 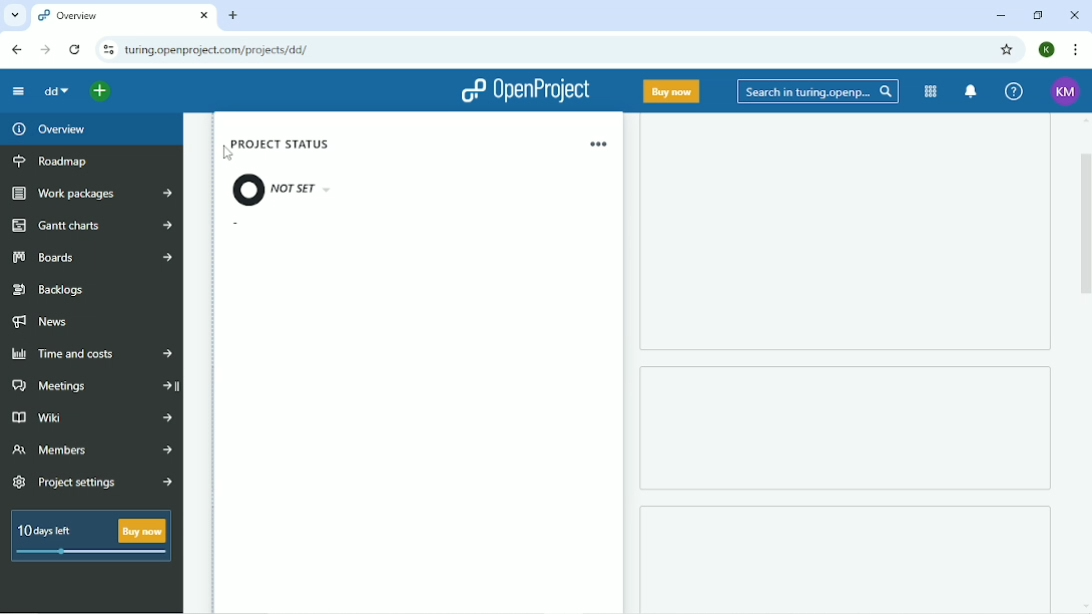 I want to click on Project status, so click(x=292, y=174).